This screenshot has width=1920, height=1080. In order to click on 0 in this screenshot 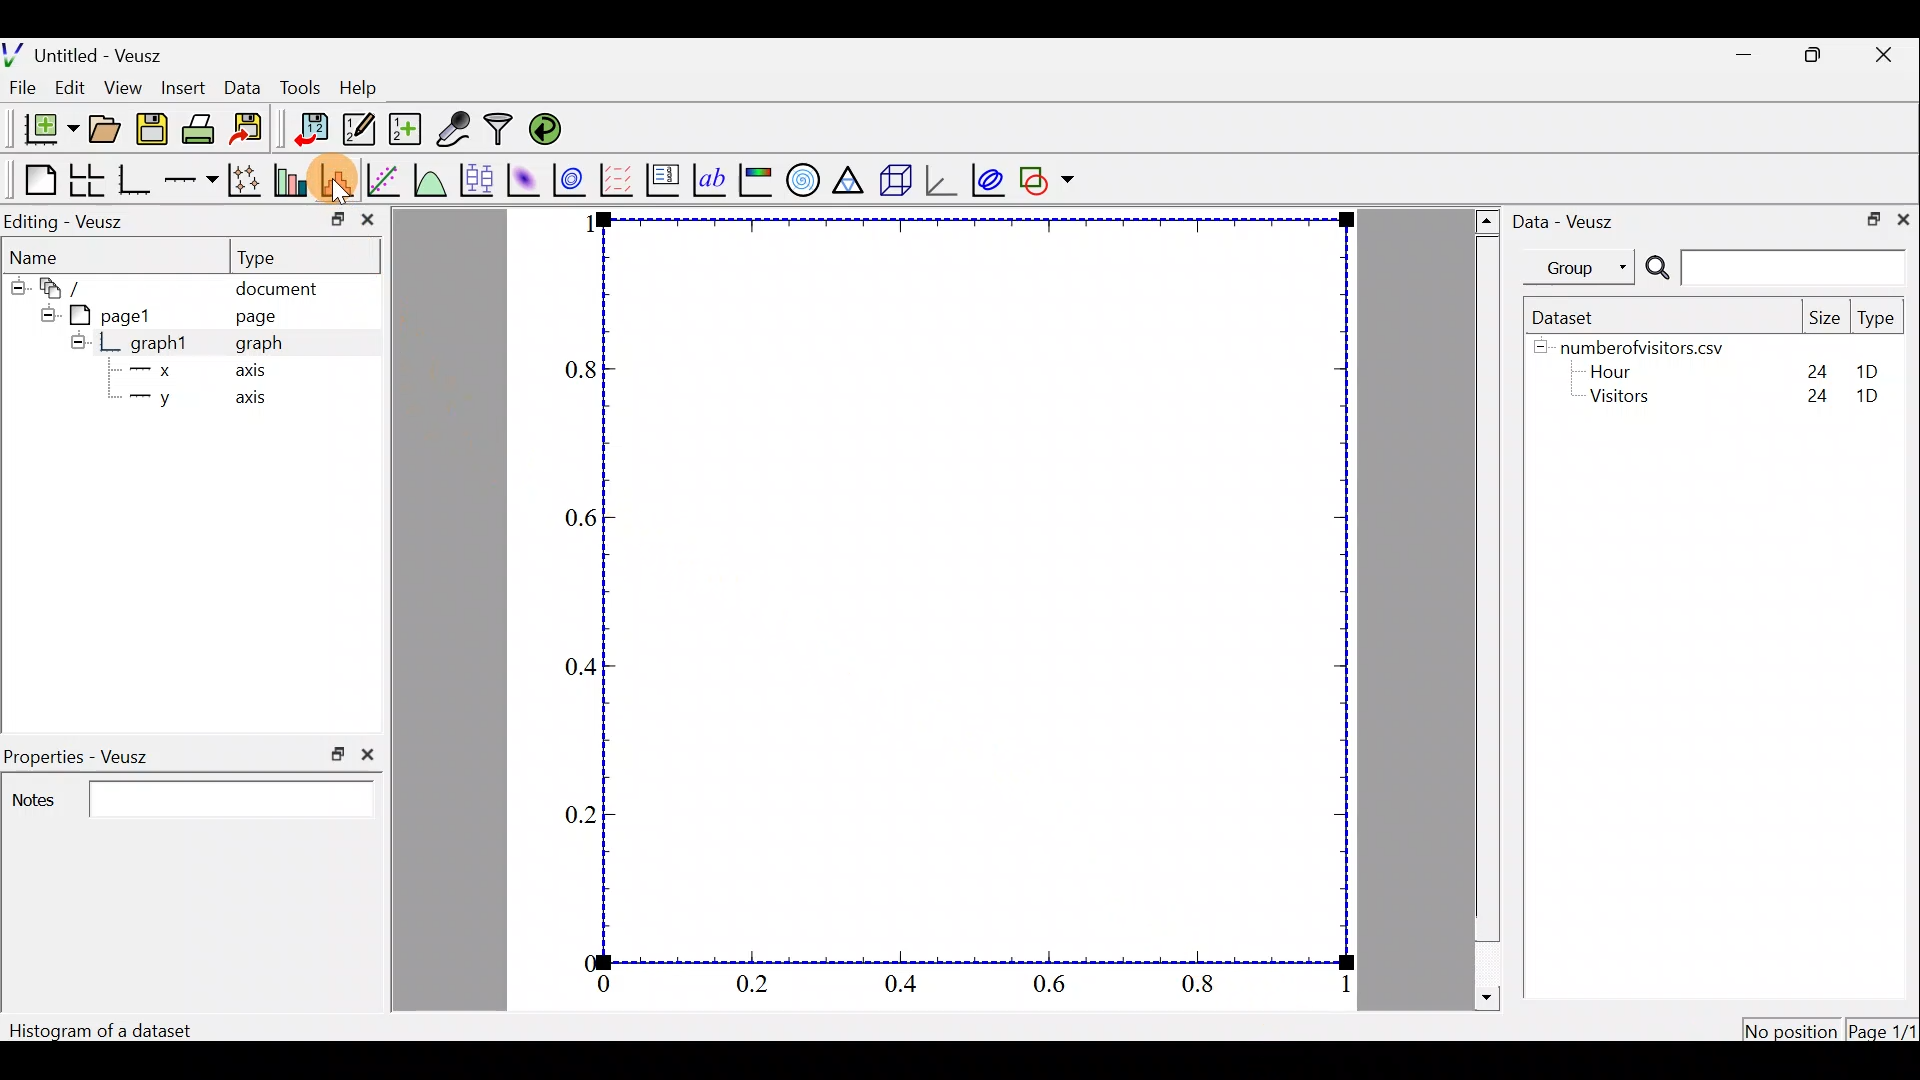, I will do `click(616, 985)`.